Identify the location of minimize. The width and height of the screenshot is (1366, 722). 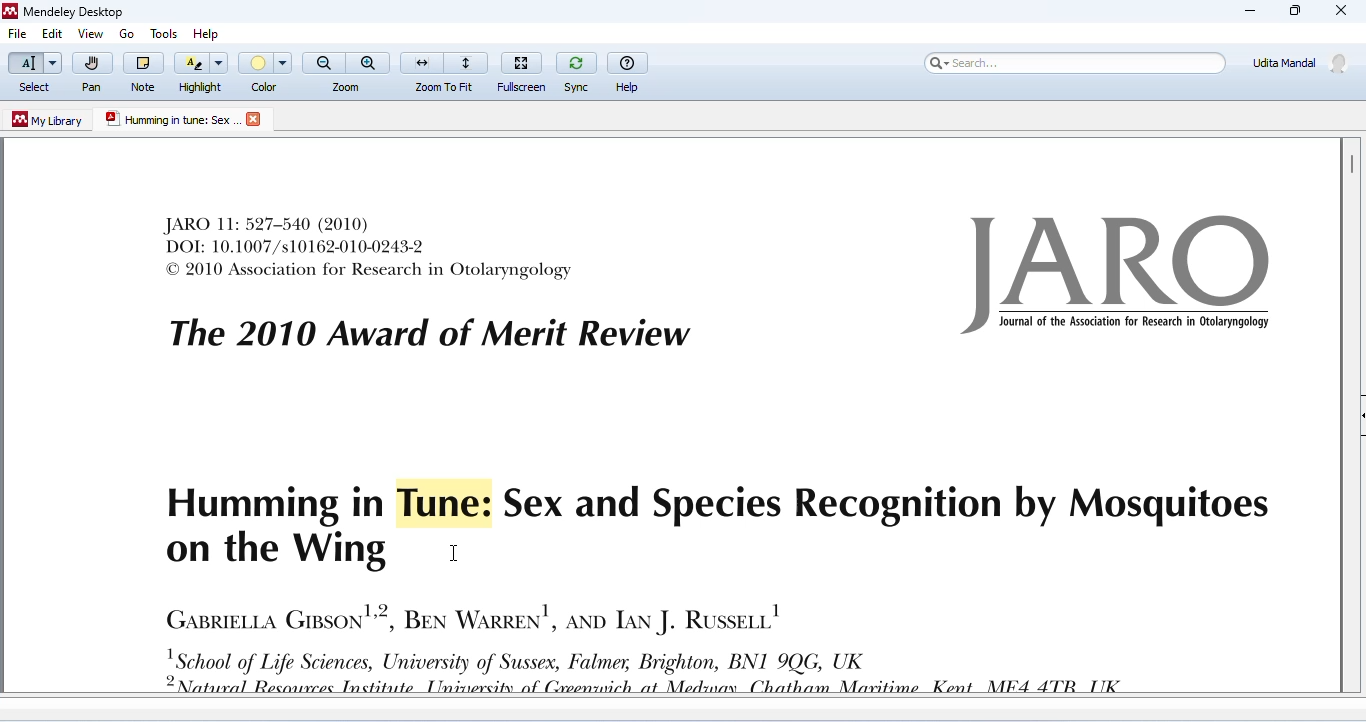
(1250, 11).